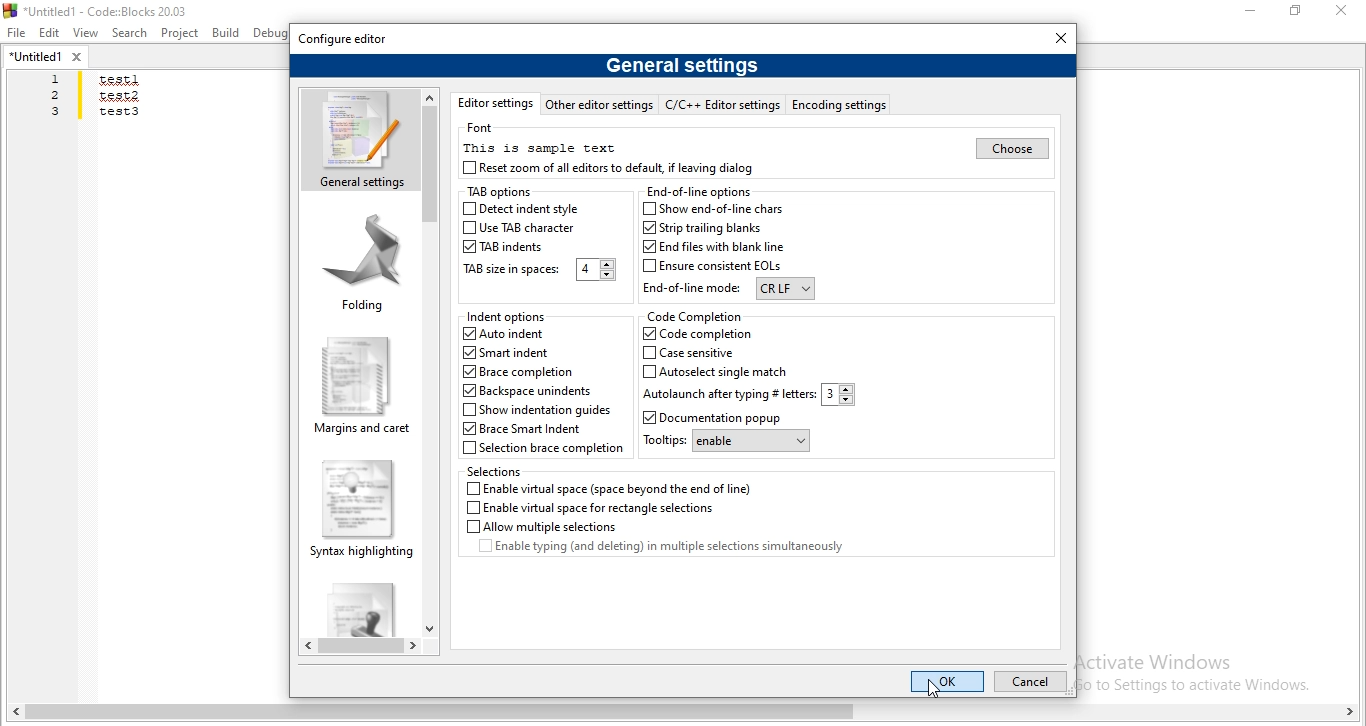 Image resolution: width=1366 pixels, height=726 pixels. What do you see at coordinates (1028, 683) in the screenshot?
I see `cancel` at bounding box center [1028, 683].